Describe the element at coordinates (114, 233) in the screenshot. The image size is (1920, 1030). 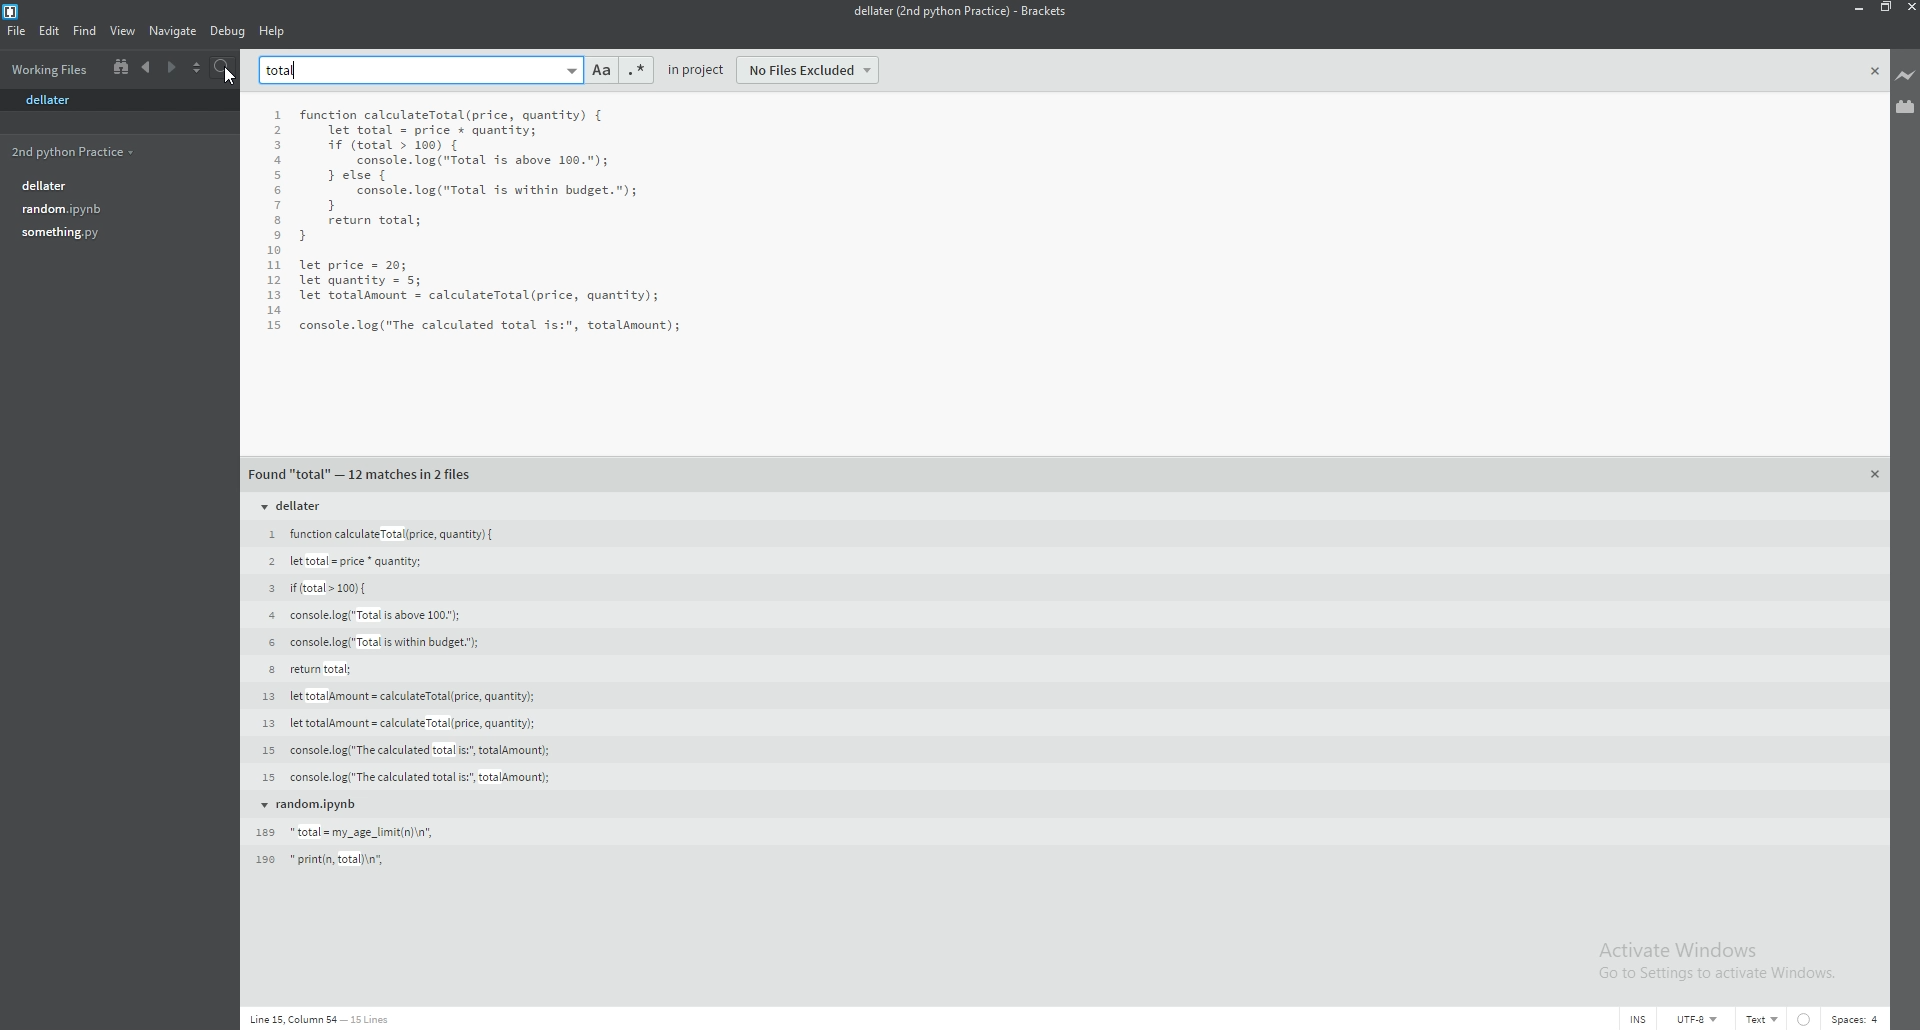
I see `something.py` at that location.